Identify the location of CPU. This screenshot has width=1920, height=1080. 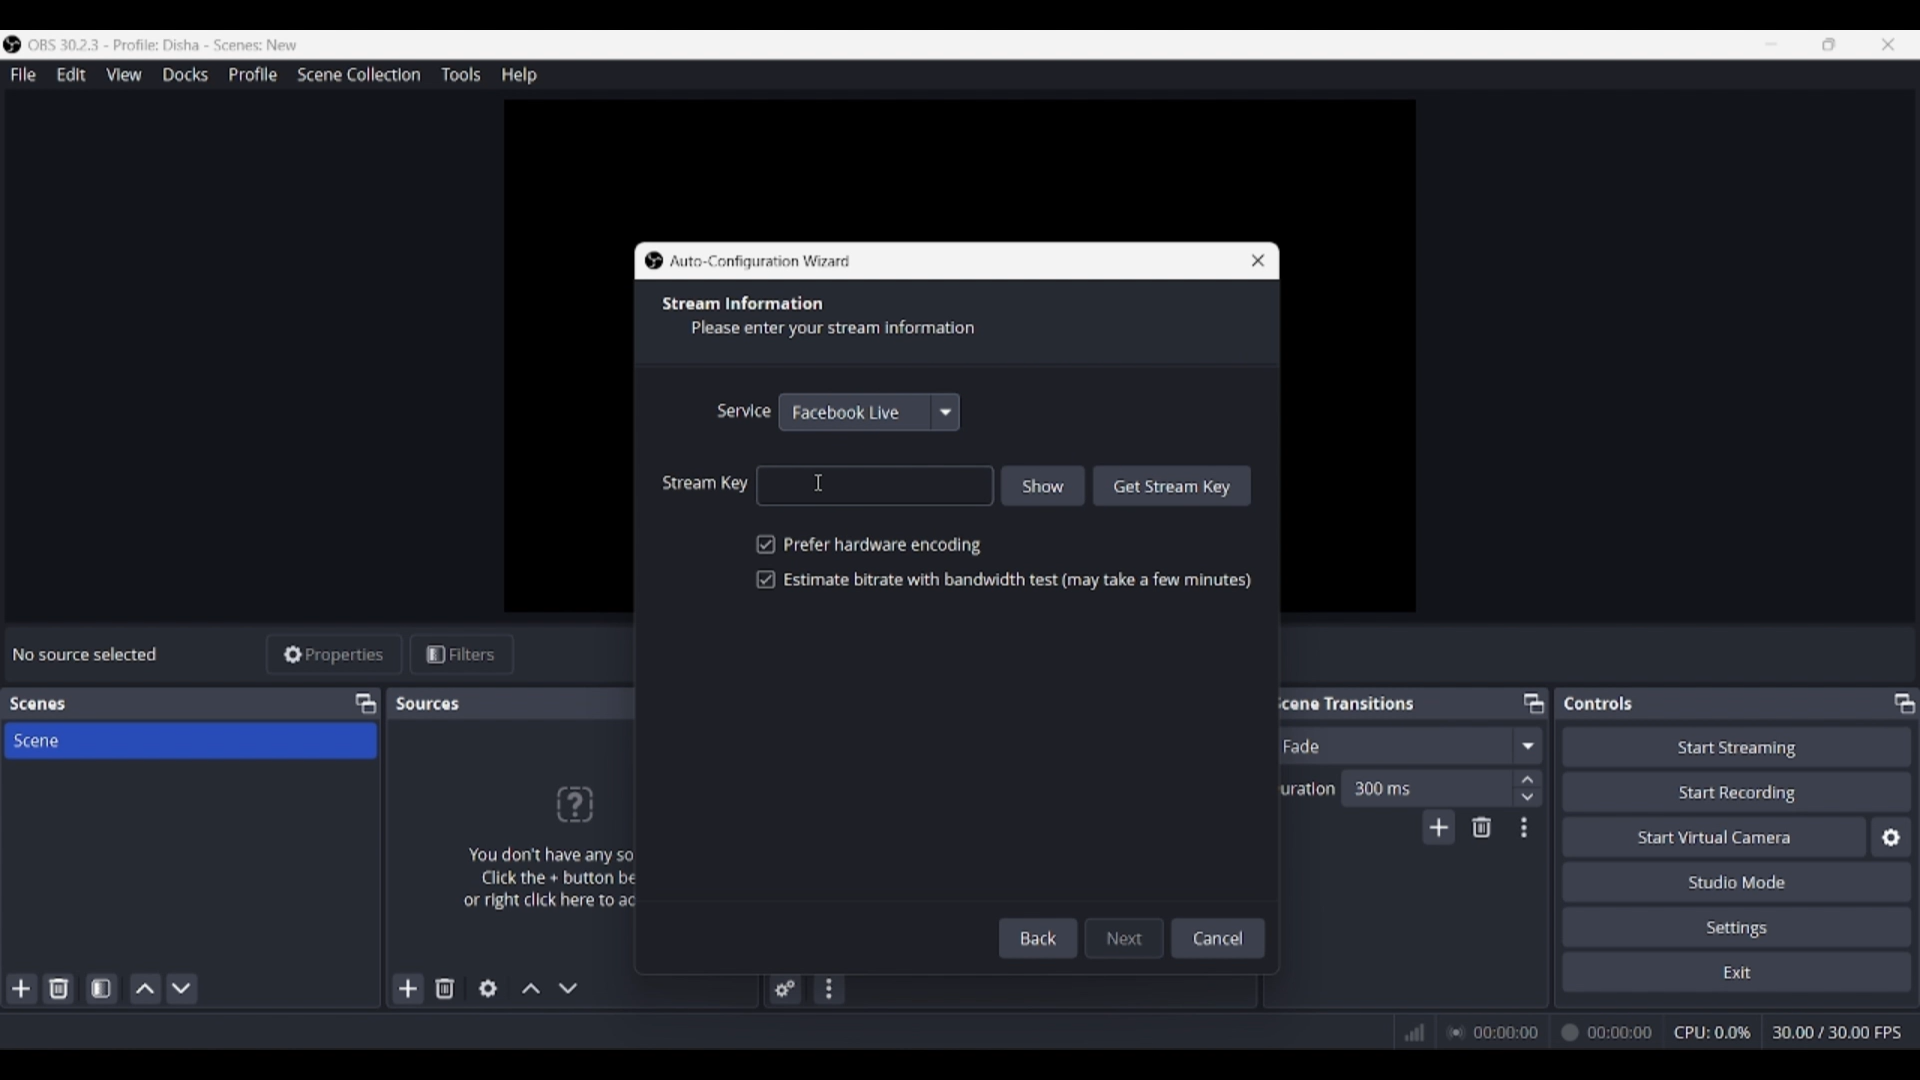
(1713, 1032).